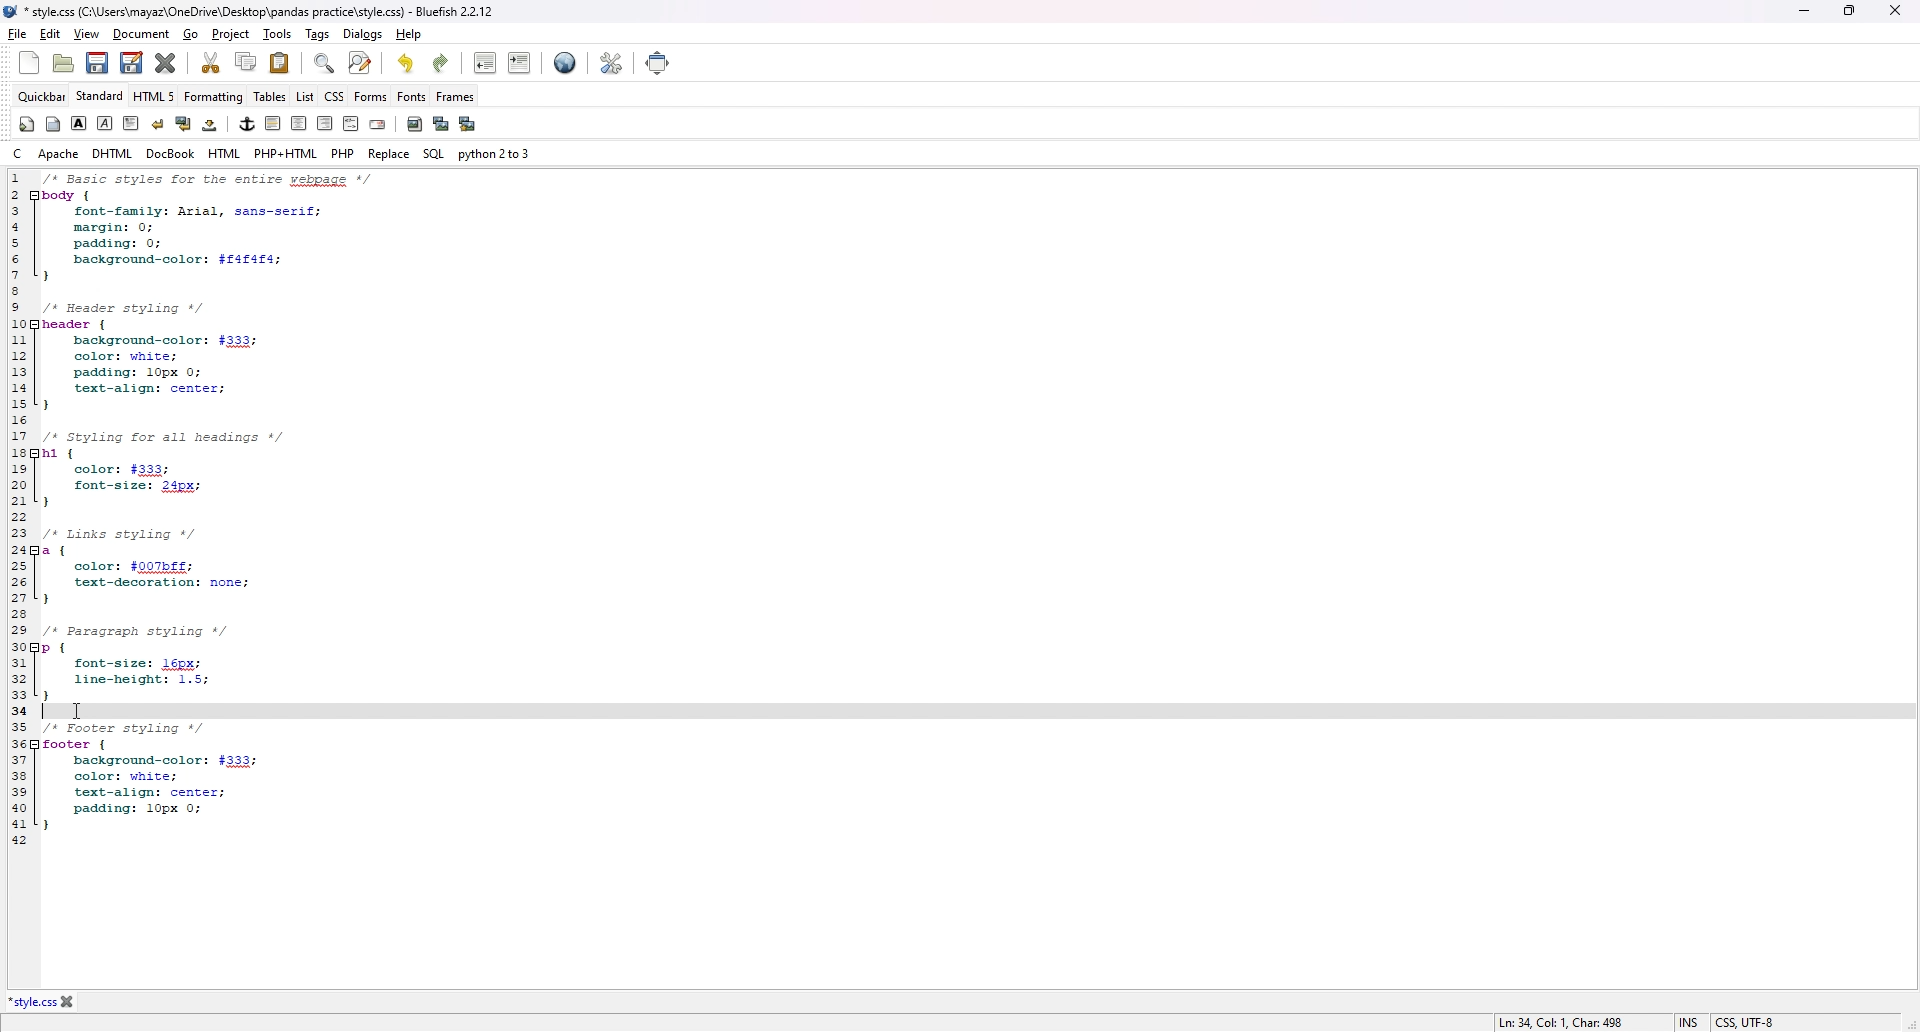 The width and height of the screenshot is (1920, 1032). I want to click on INS, so click(1686, 1020).